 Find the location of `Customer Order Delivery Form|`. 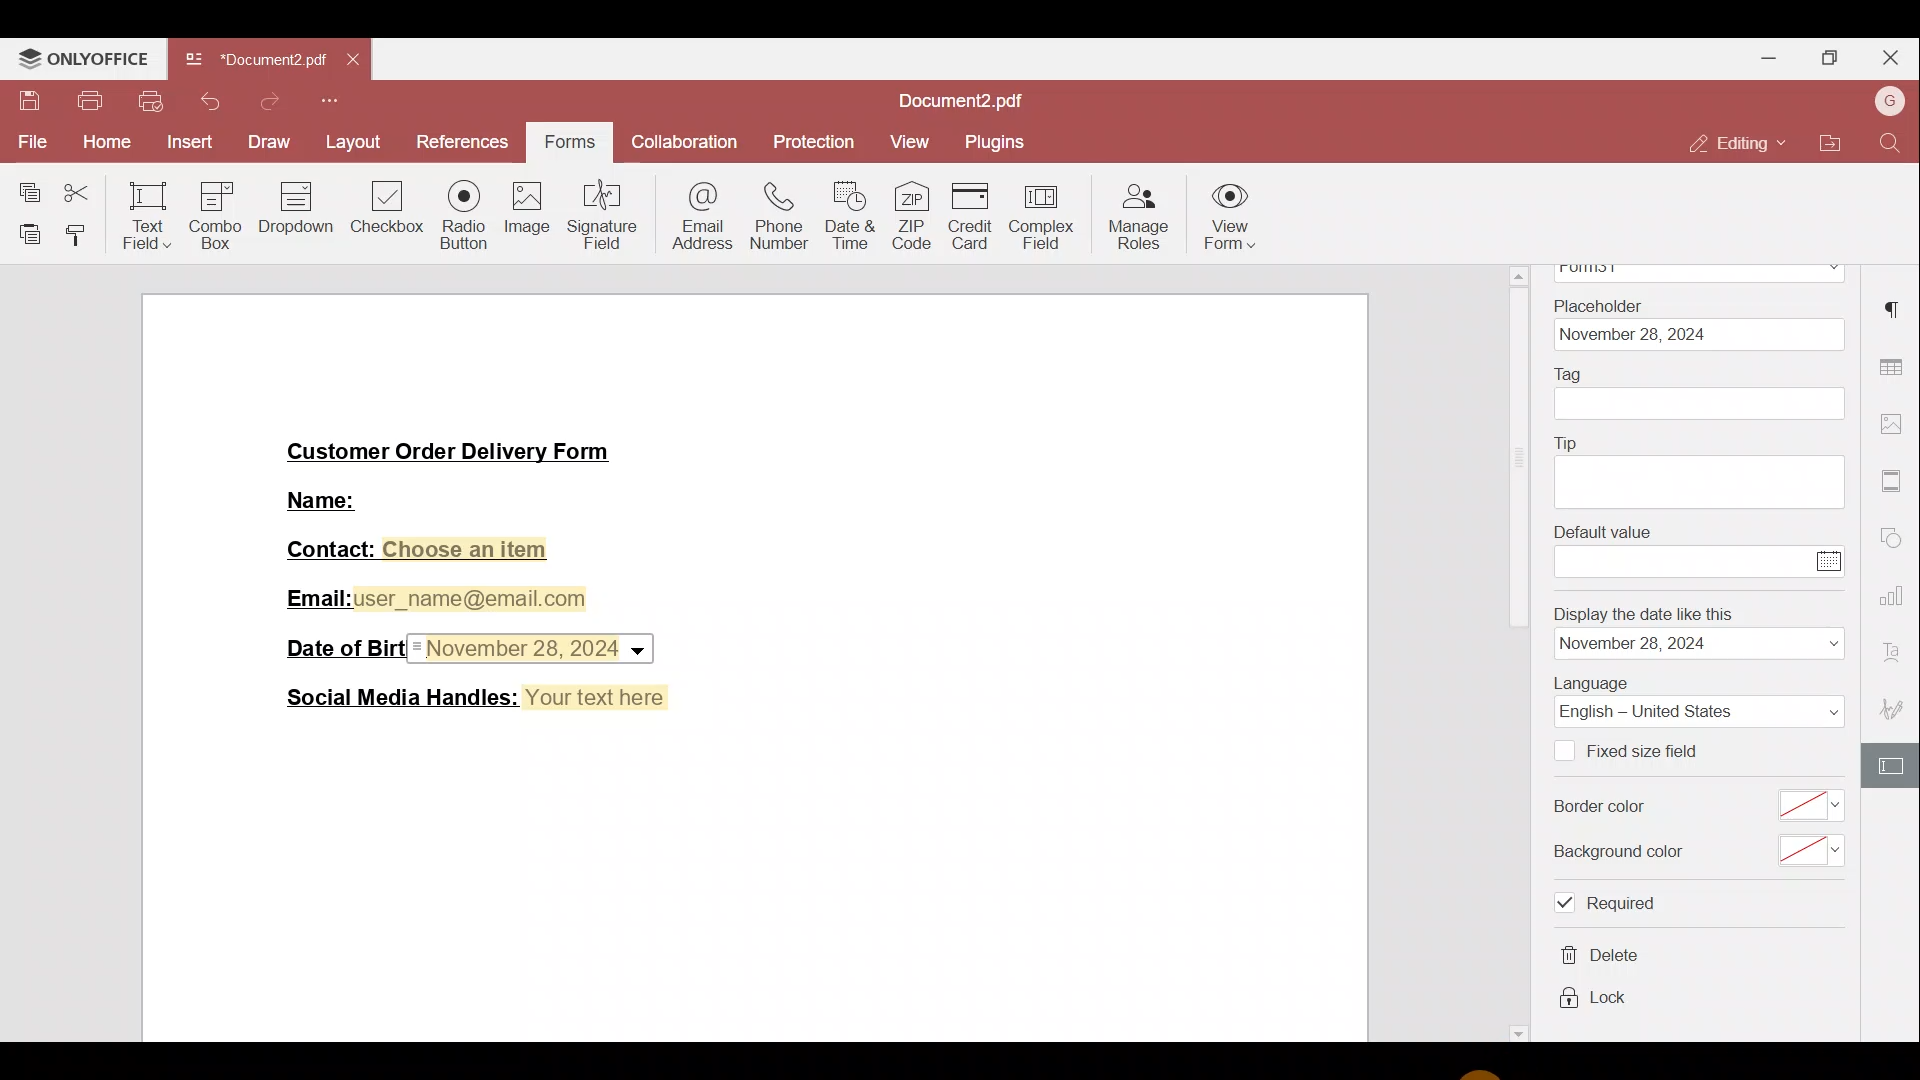

Customer Order Delivery Form| is located at coordinates (450, 455).